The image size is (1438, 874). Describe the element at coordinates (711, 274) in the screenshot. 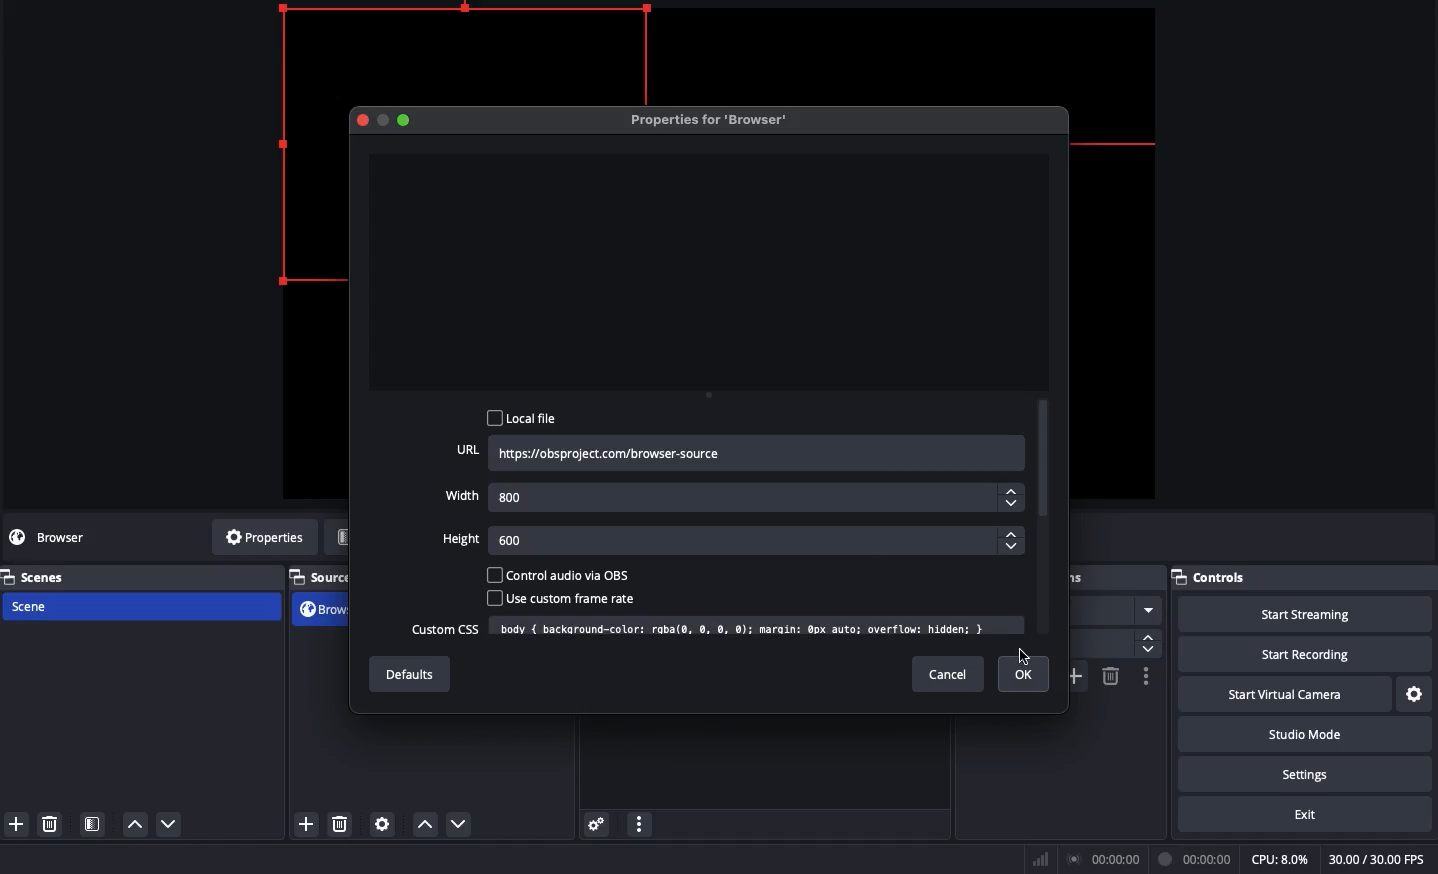

I see `Preview ` at that location.